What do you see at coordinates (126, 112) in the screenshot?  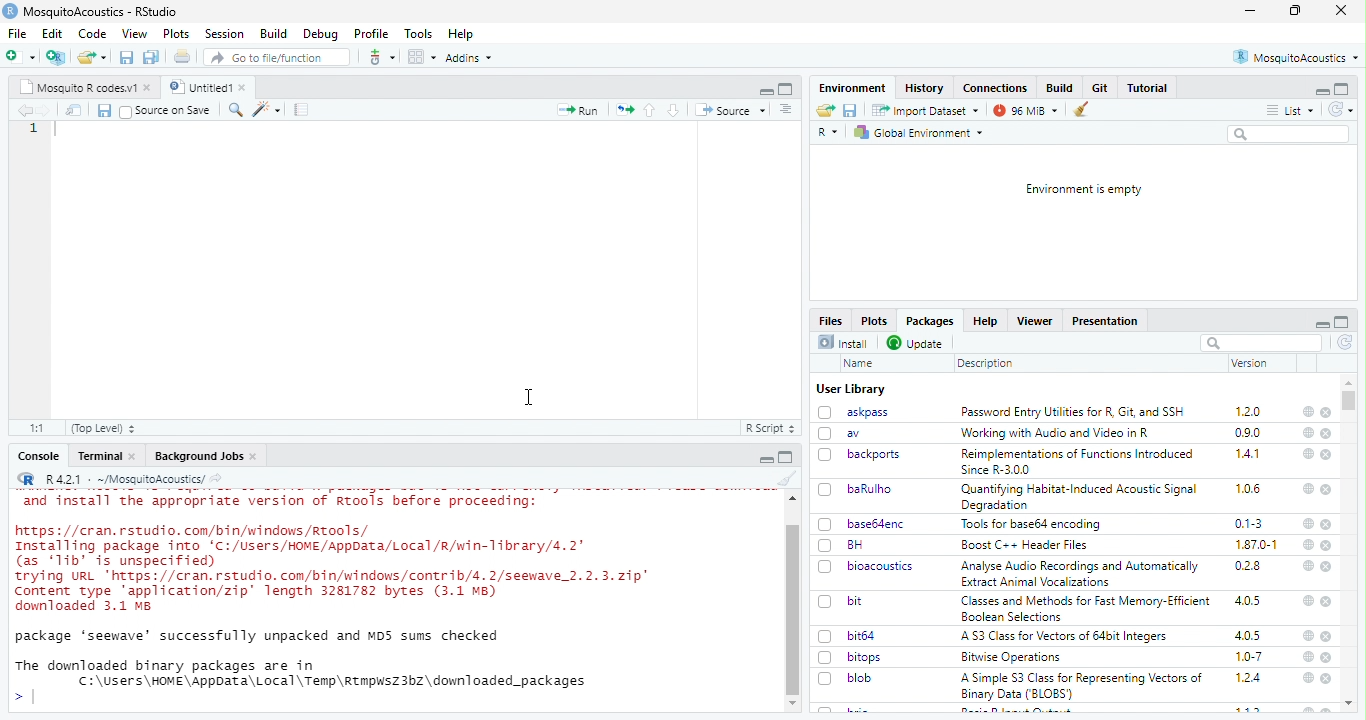 I see `checkbox` at bounding box center [126, 112].